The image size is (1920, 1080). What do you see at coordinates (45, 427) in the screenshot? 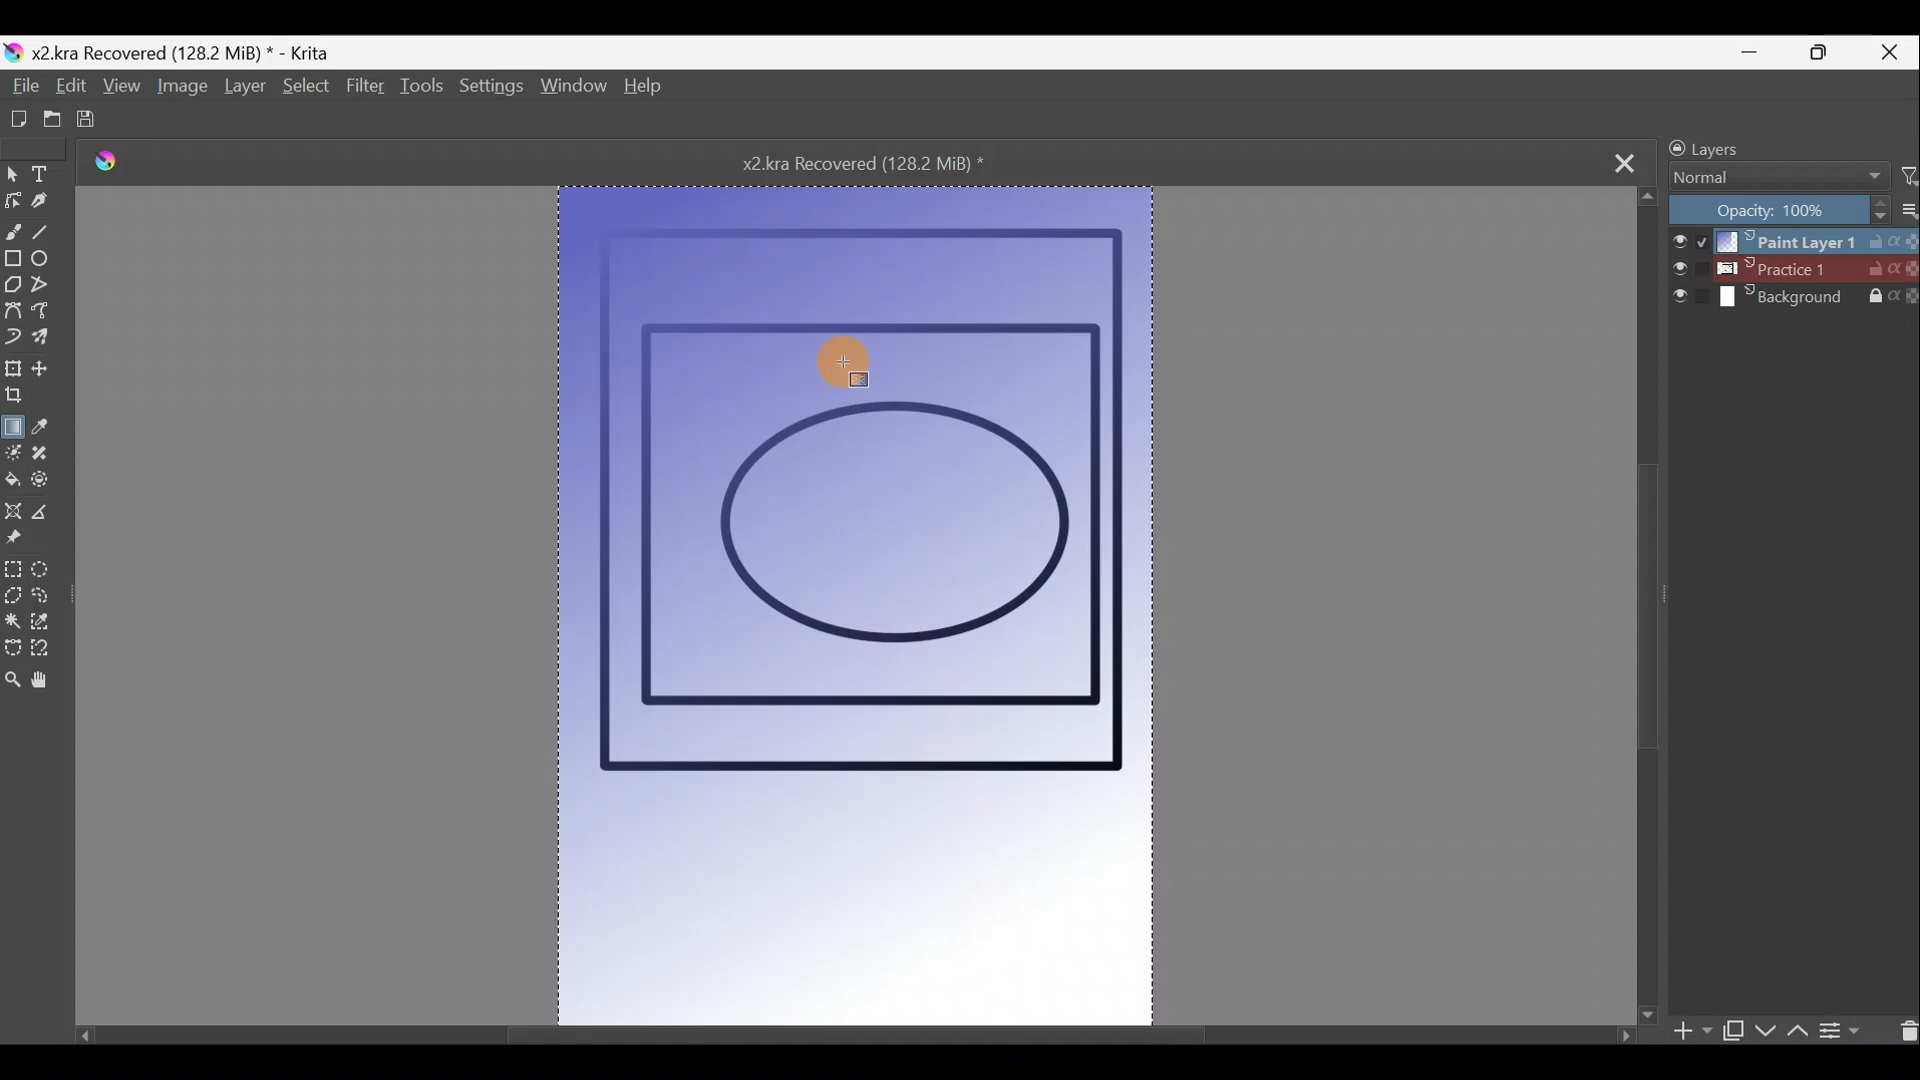
I see `Sample a colour from the image/current layer` at bounding box center [45, 427].